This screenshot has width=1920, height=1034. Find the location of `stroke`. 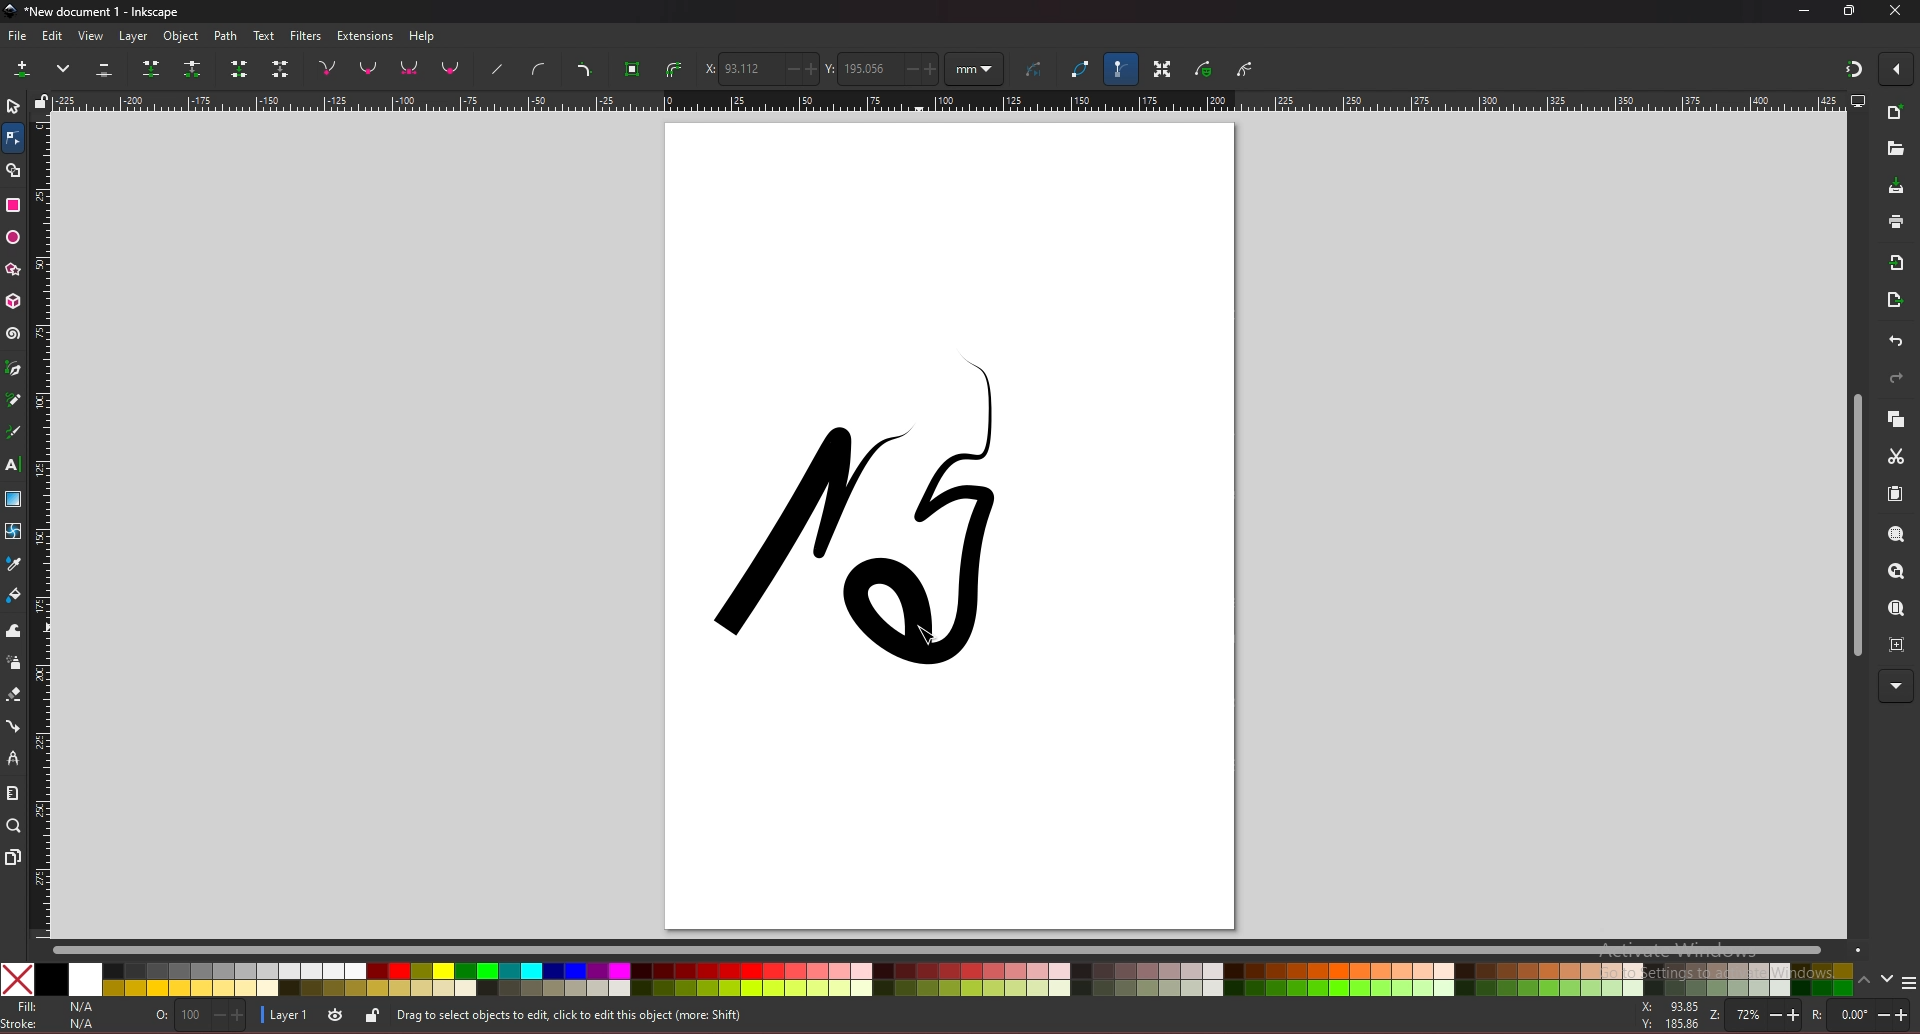

stroke is located at coordinates (50, 1027).